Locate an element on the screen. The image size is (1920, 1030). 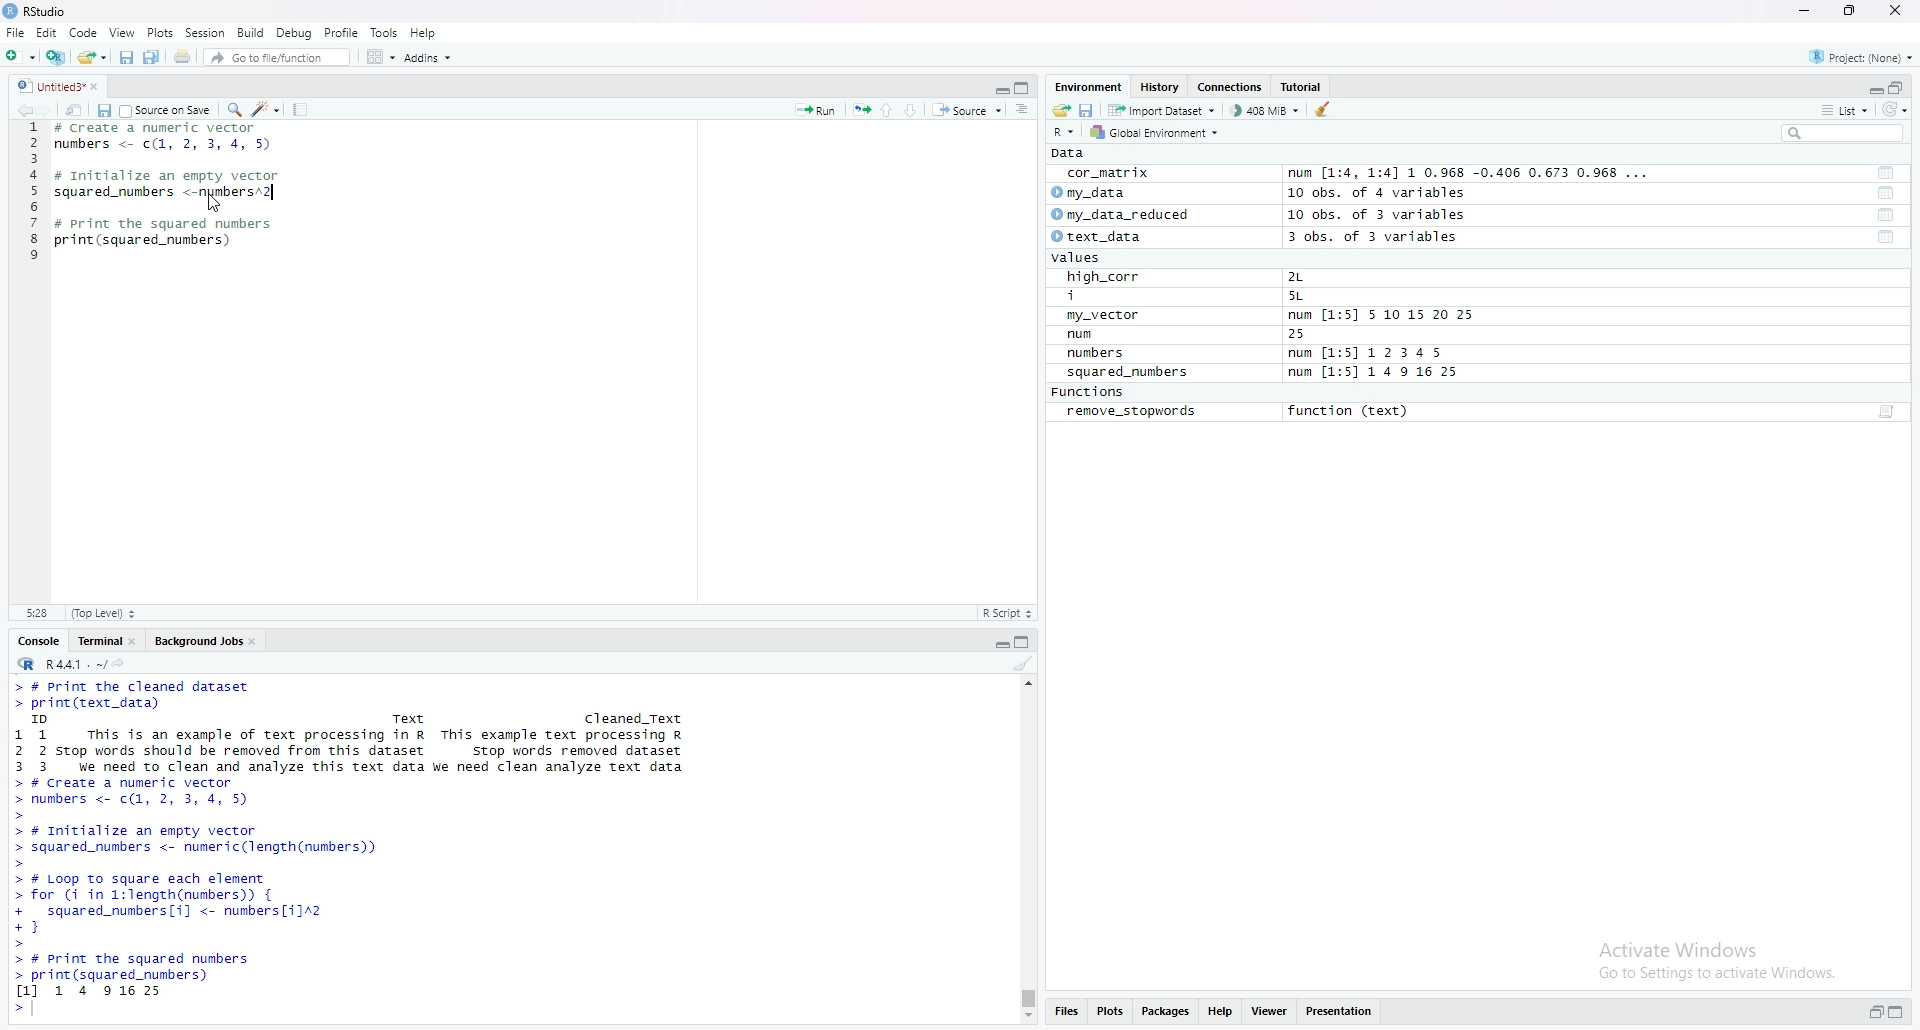
Help is located at coordinates (424, 32).